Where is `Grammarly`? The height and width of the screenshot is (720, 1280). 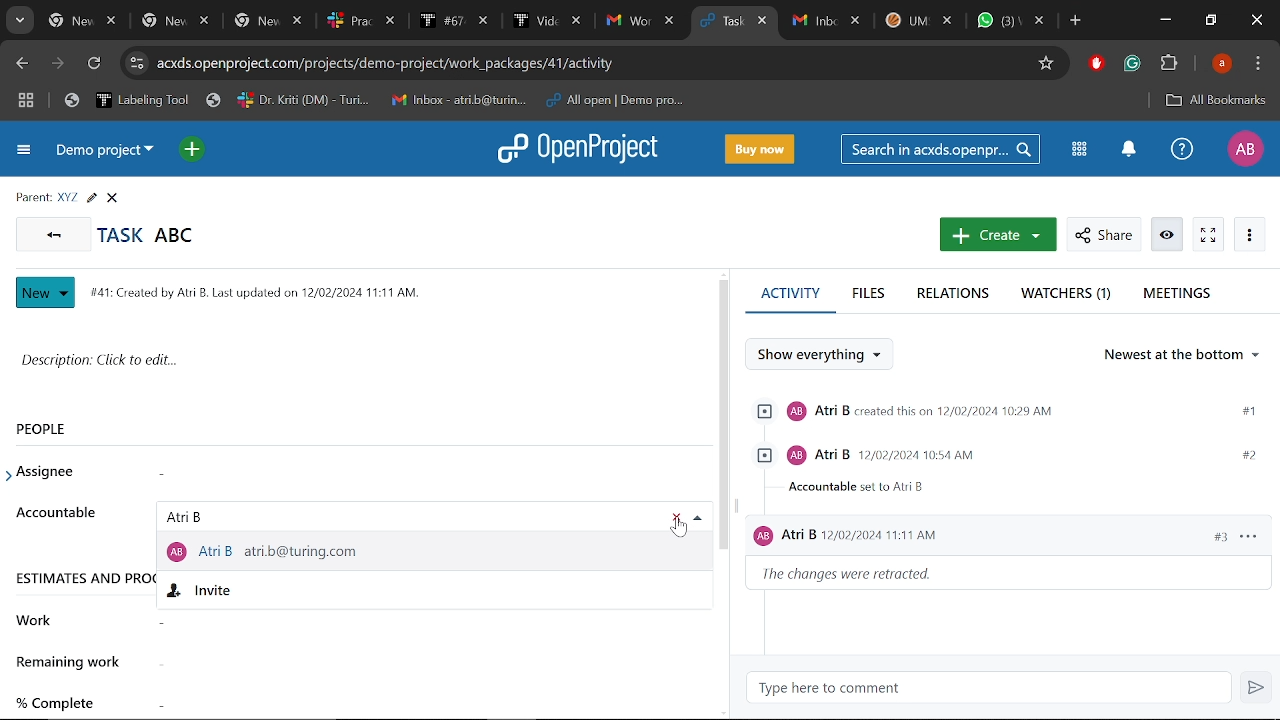
Grammarly is located at coordinates (1132, 65).